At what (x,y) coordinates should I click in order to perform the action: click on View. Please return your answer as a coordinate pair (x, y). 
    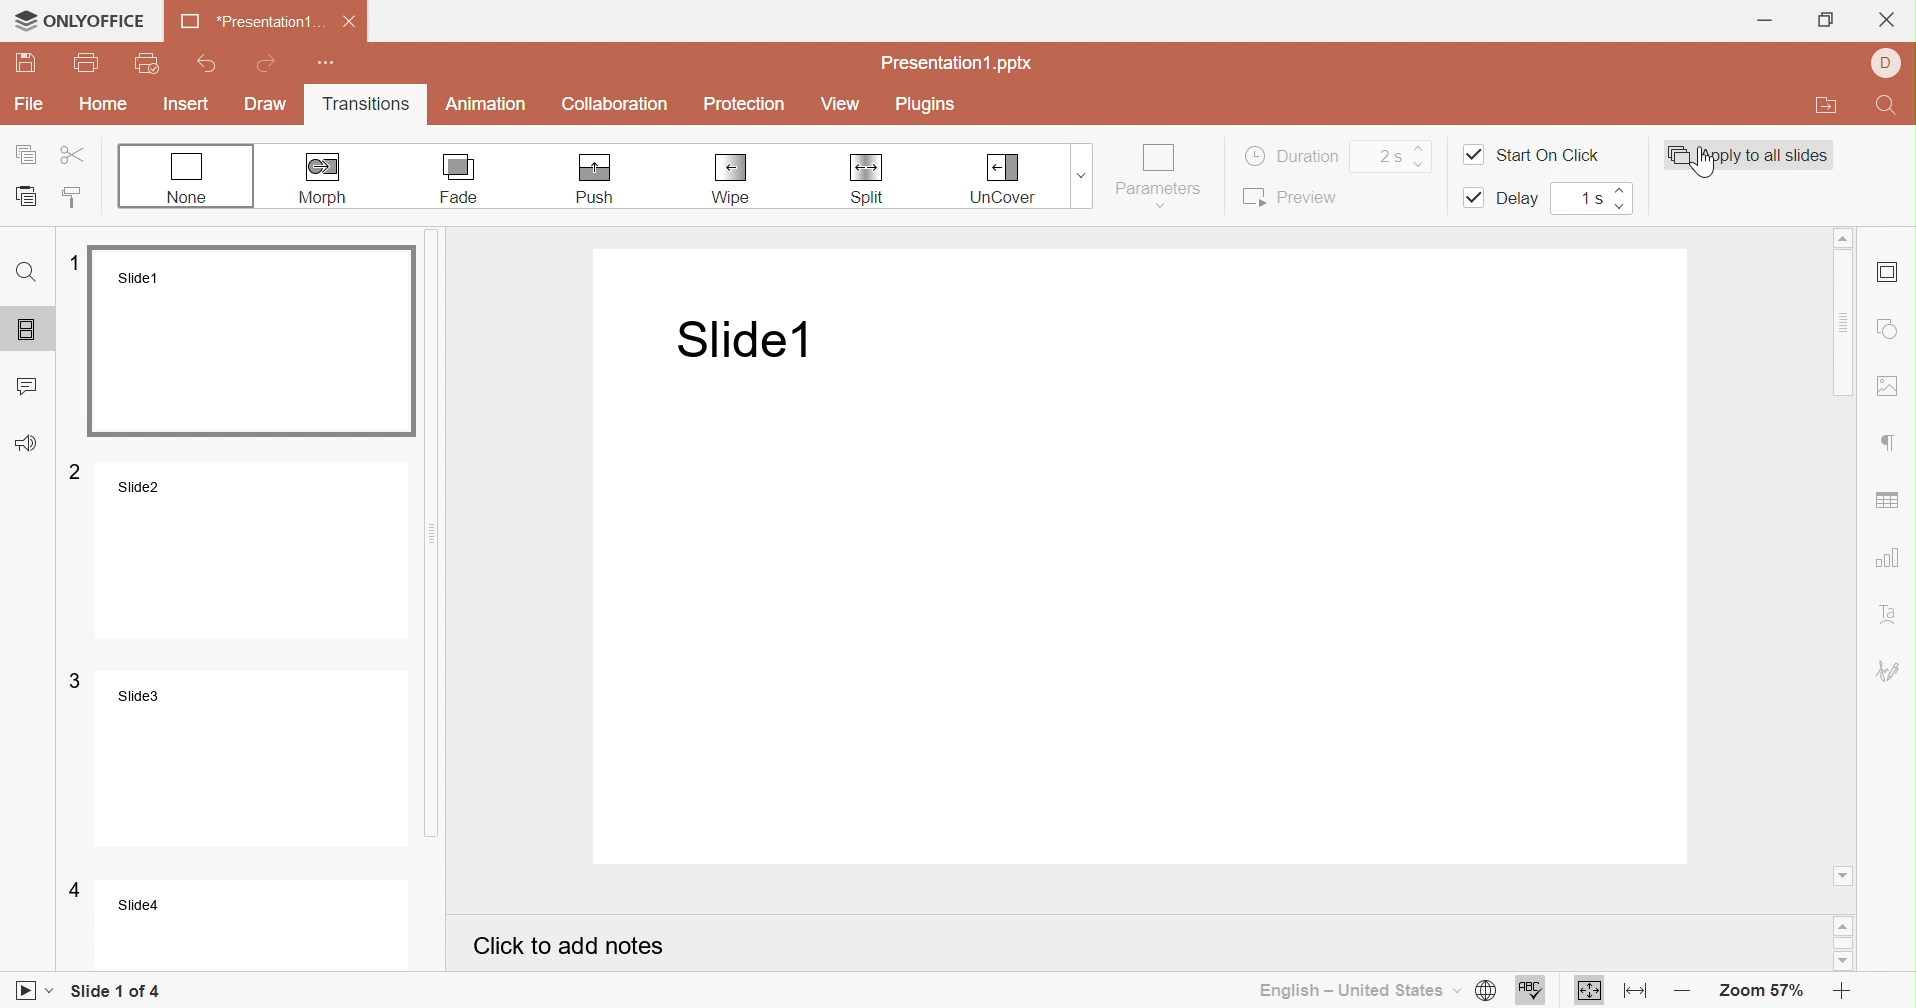
    Looking at the image, I should click on (840, 106).